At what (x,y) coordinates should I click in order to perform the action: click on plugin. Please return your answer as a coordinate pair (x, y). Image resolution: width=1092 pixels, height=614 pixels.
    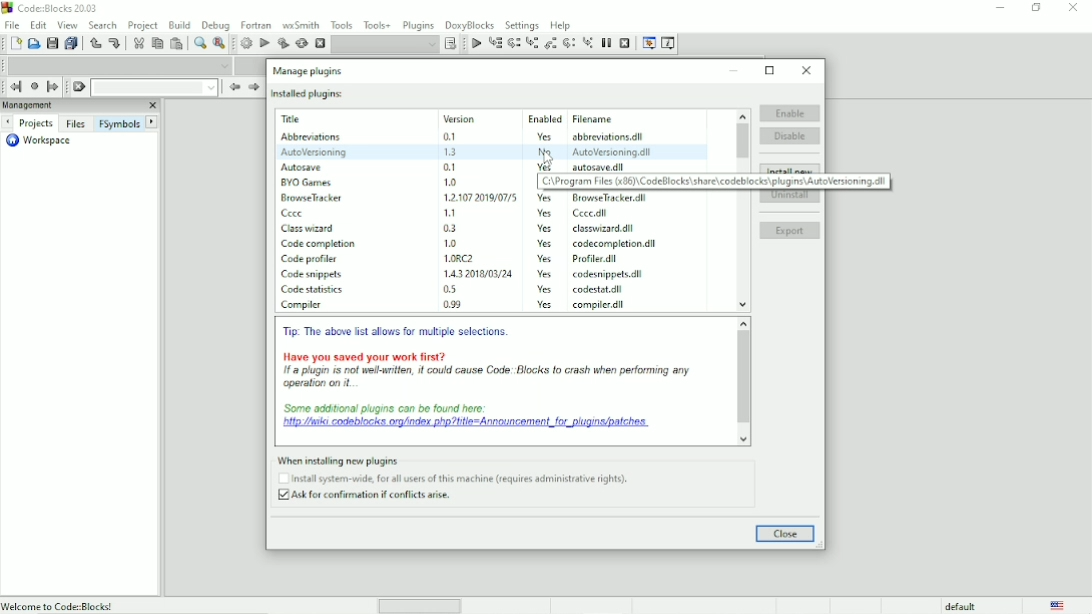
    Looking at the image, I should click on (311, 257).